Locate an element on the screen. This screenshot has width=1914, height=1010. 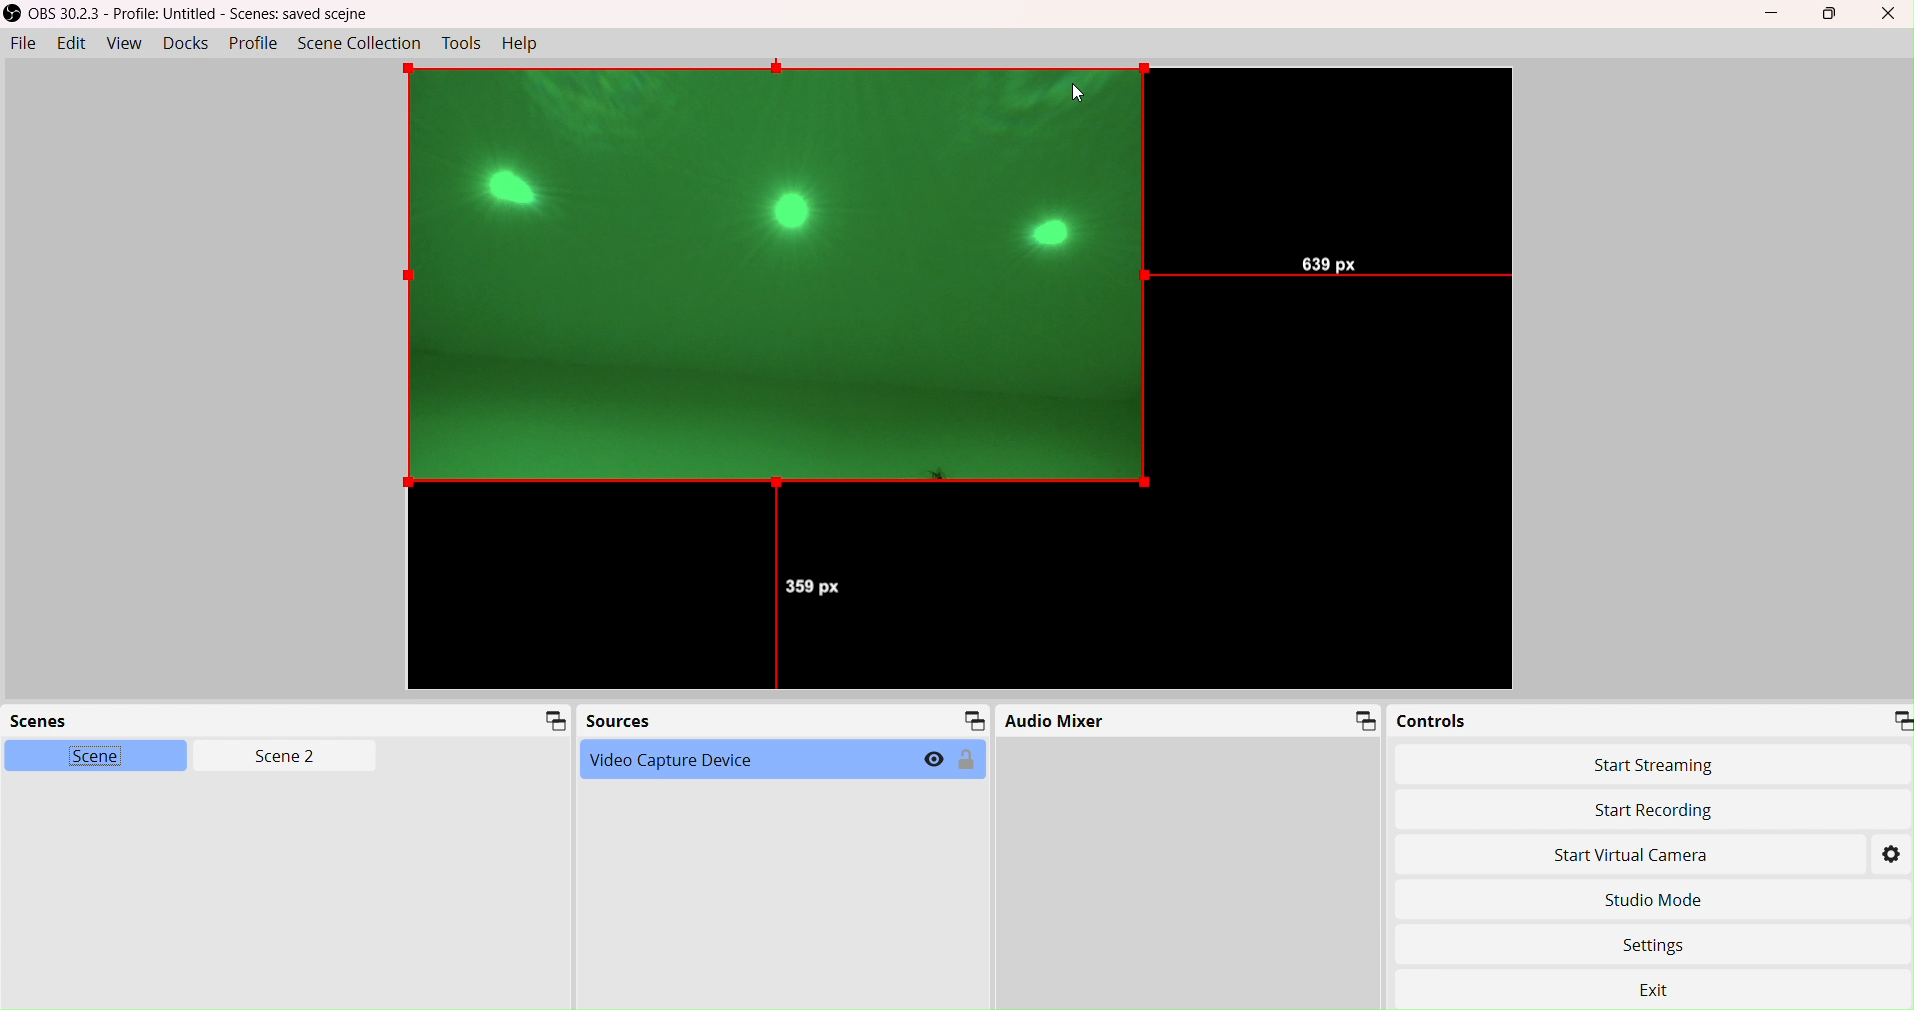
Start Streaming is located at coordinates (1655, 765).